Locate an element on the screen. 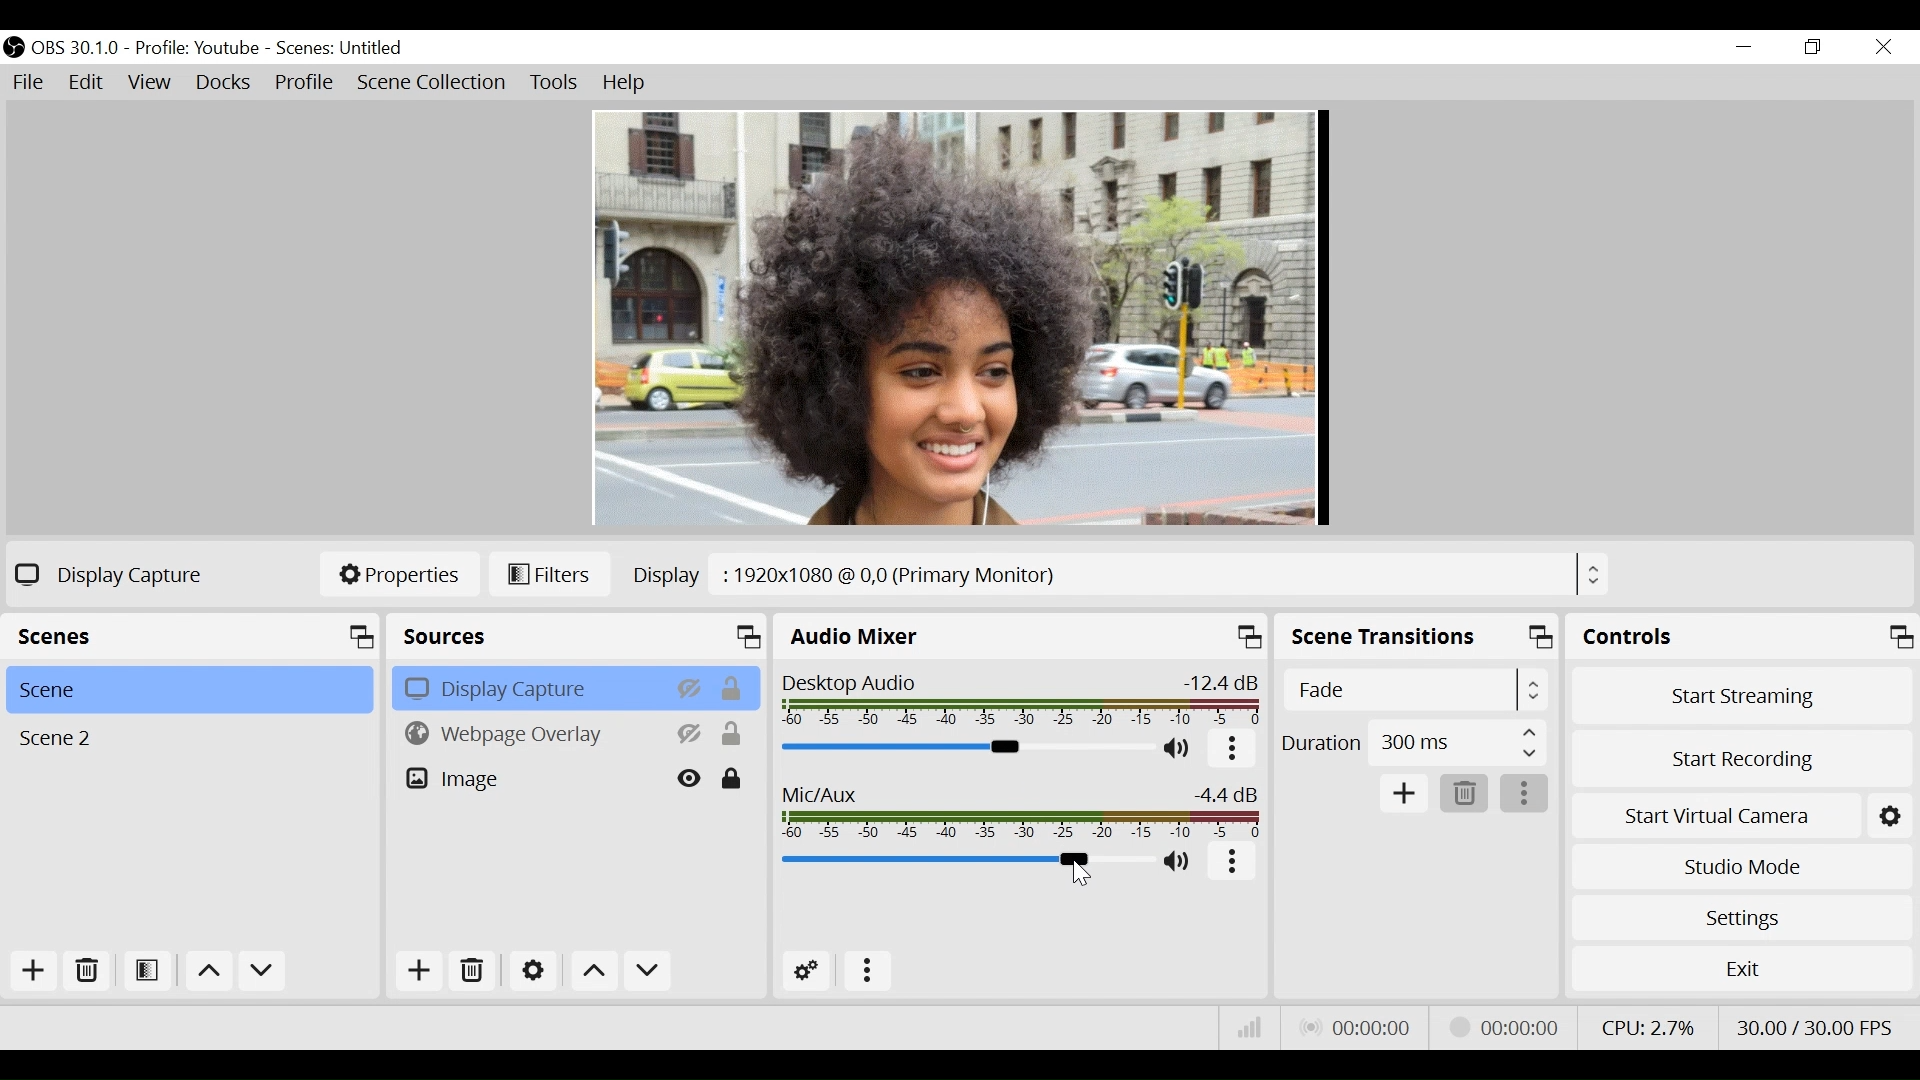  Desktop Audio Slider is located at coordinates (968, 748).